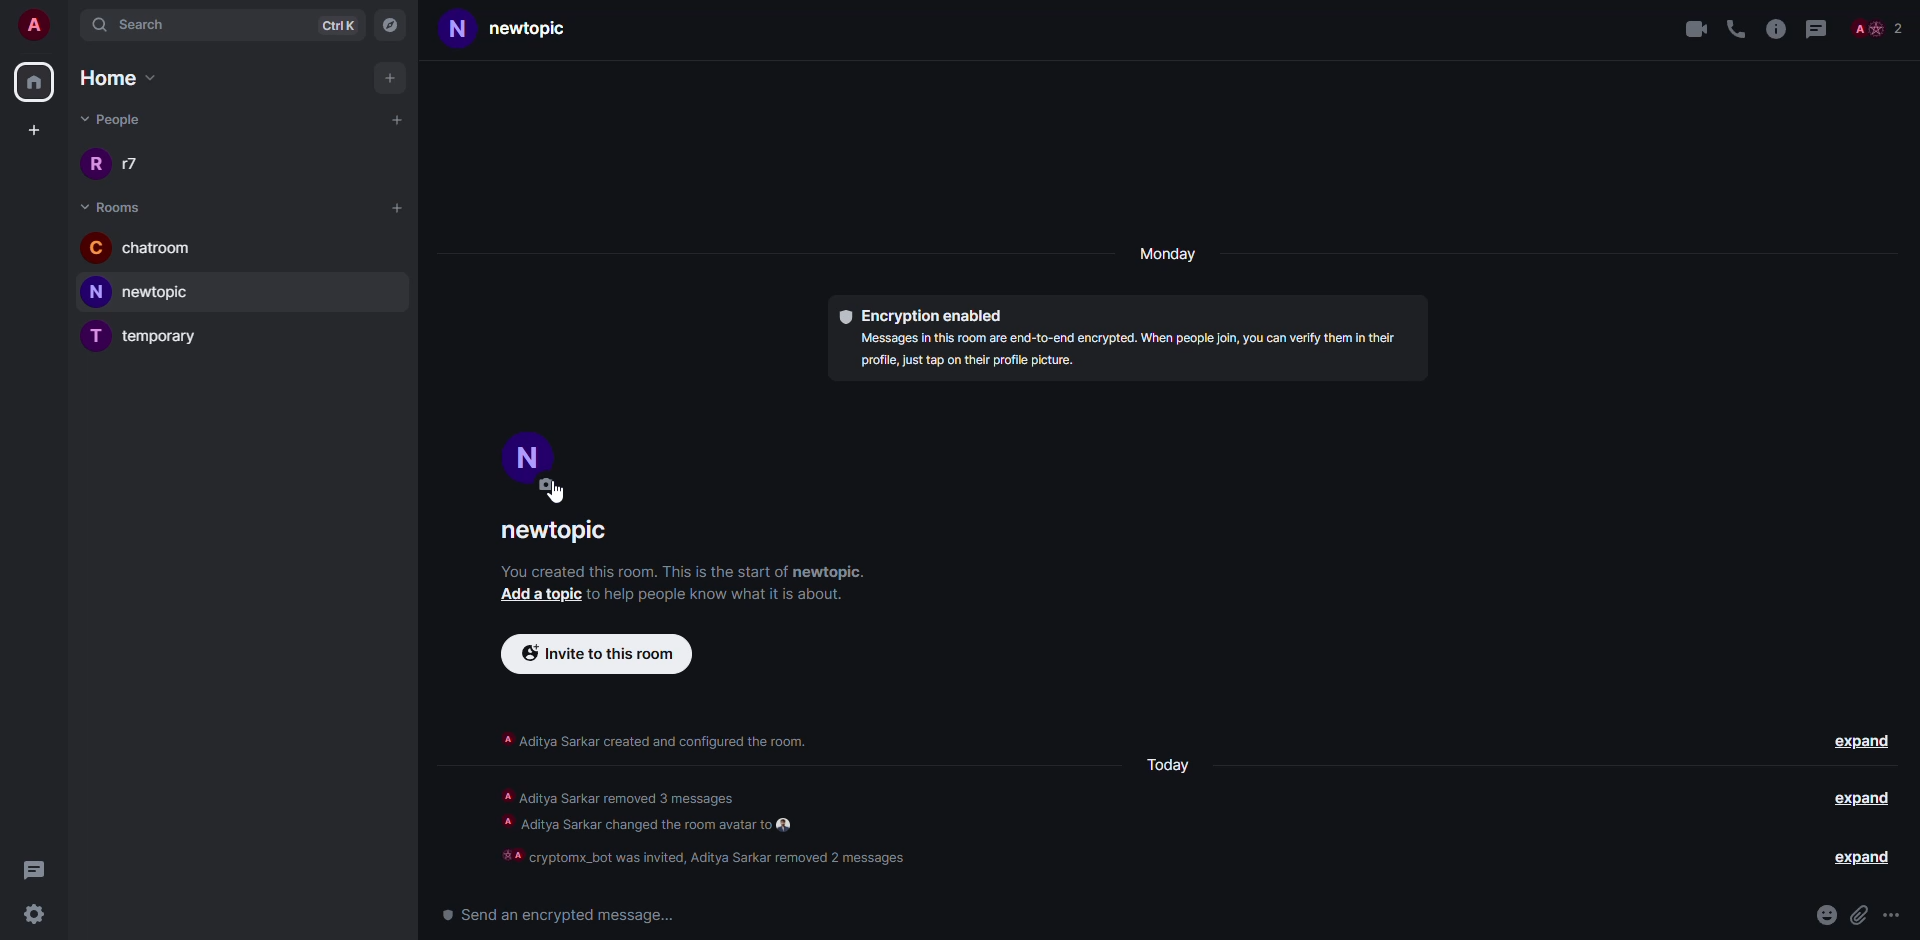 This screenshot has width=1920, height=940. I want to click on account, so click(32, 22).